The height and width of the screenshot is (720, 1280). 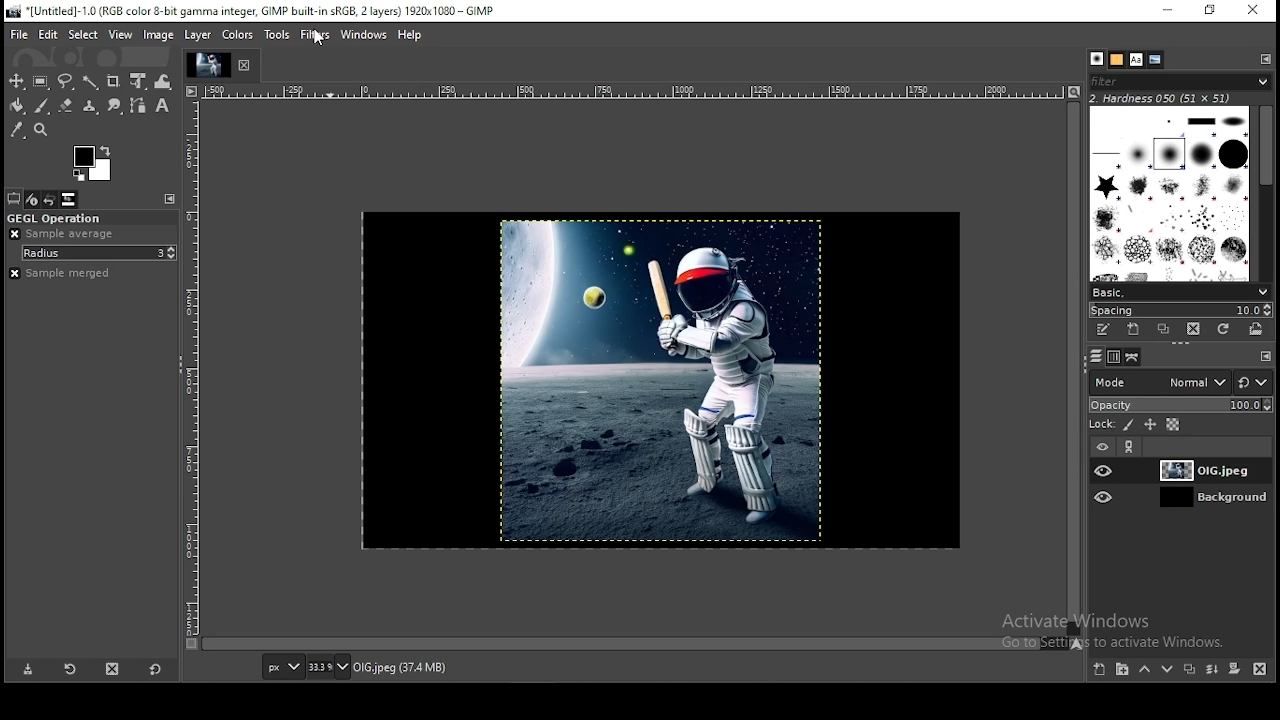 I want to click on smudge tool, so click(x=116, y=107).